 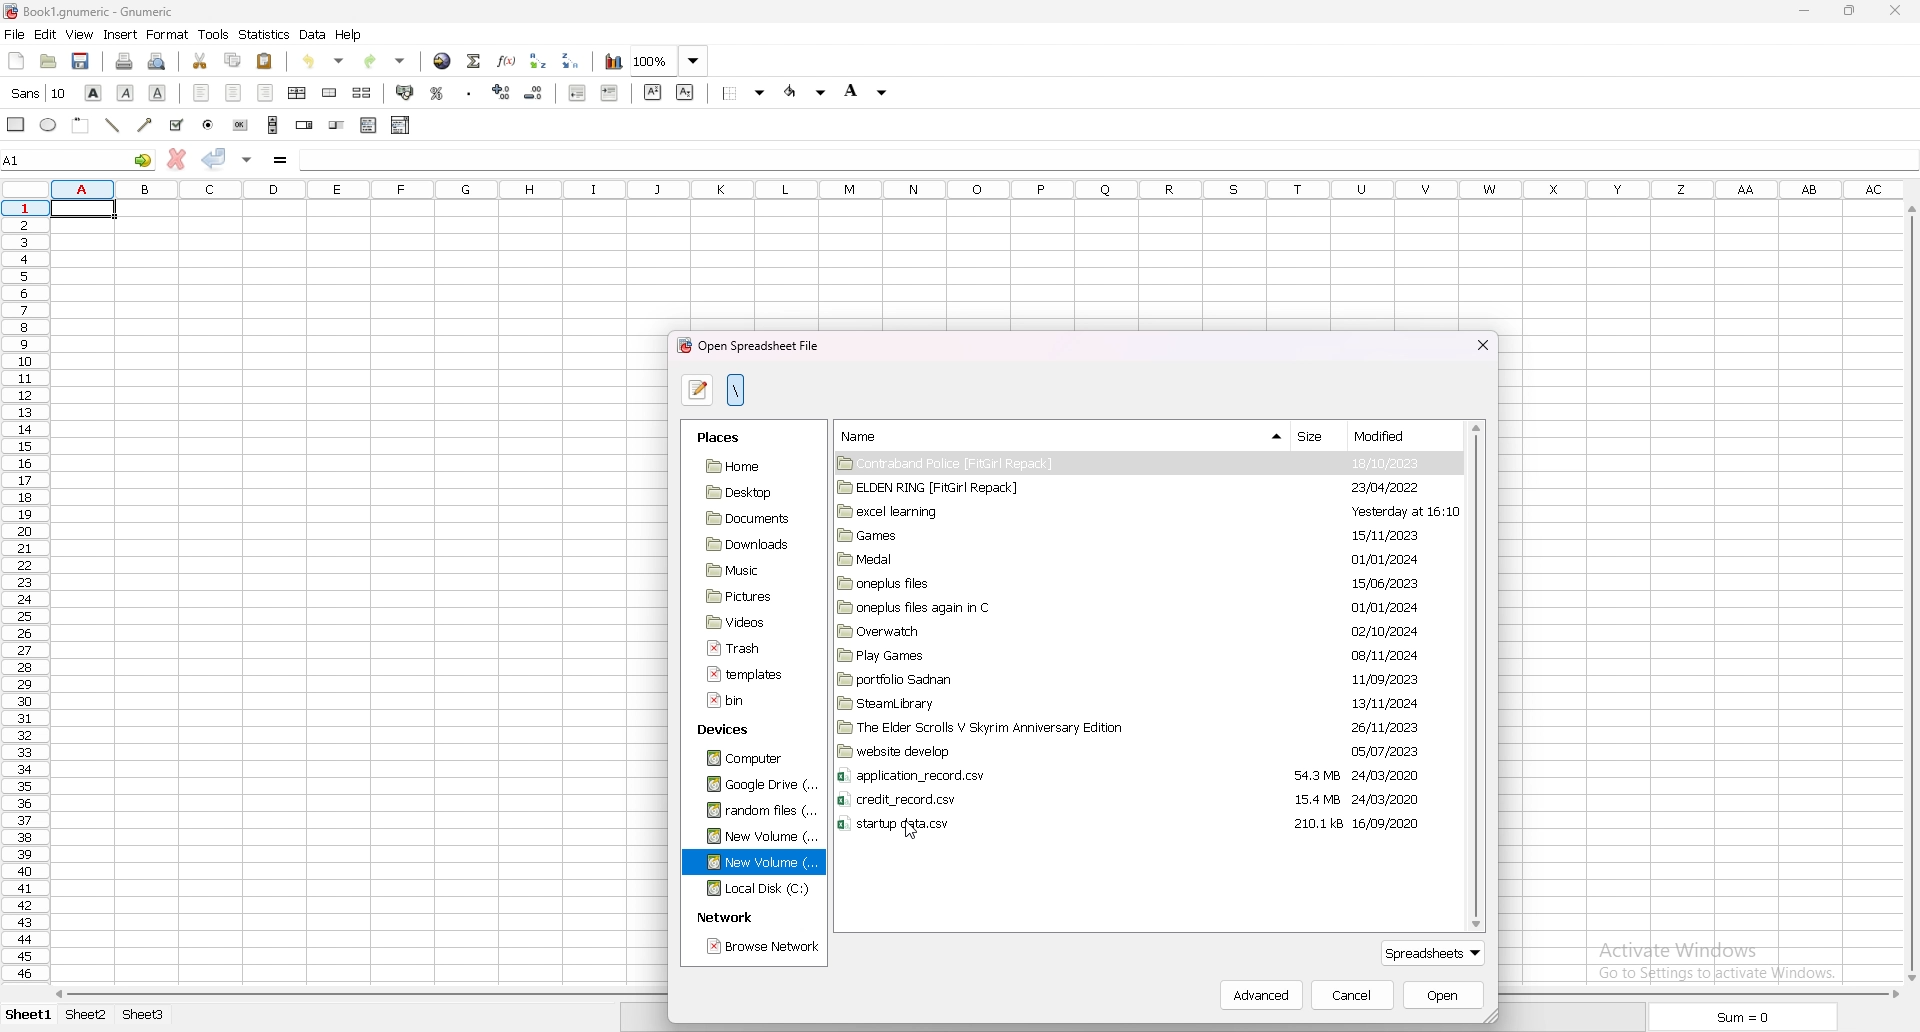 I want to click on show, so click(x=1257, y=433).